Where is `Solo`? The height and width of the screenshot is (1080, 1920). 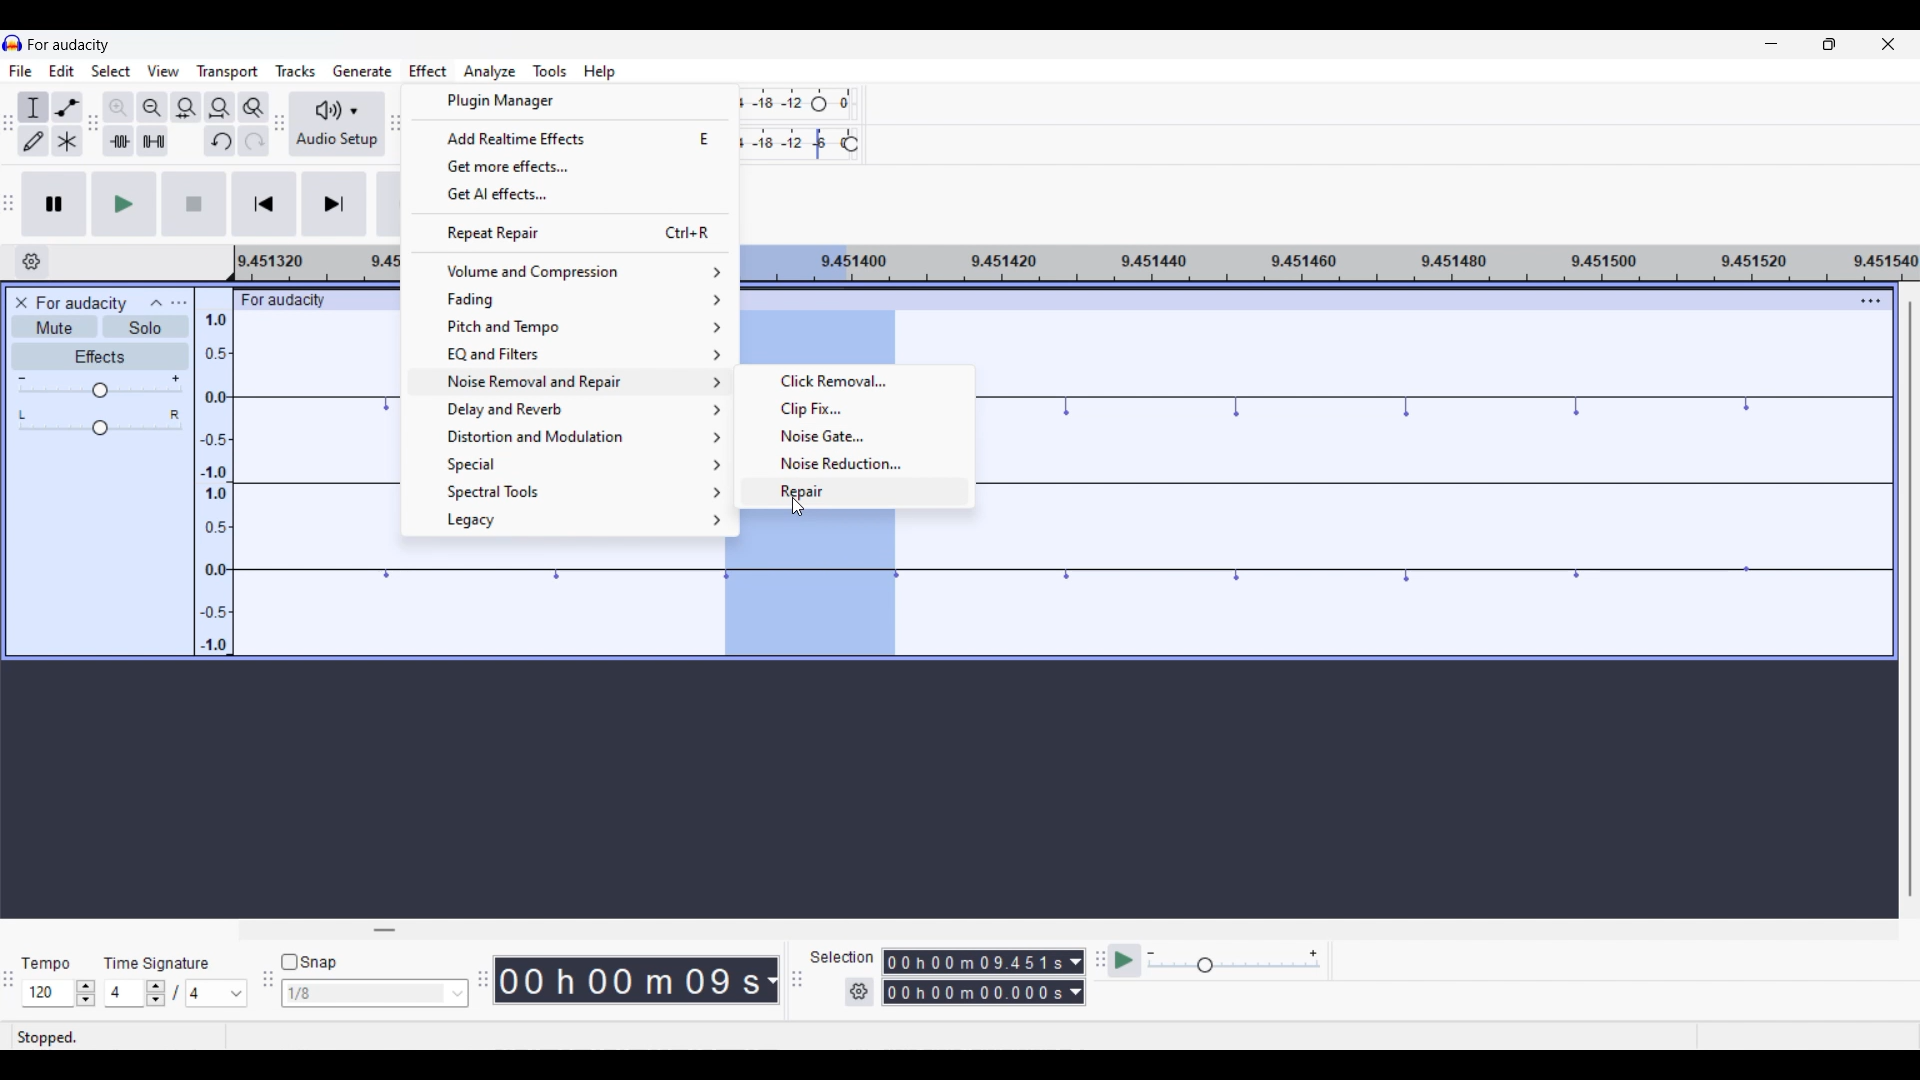 Solo is located at coordinates (145, 326).